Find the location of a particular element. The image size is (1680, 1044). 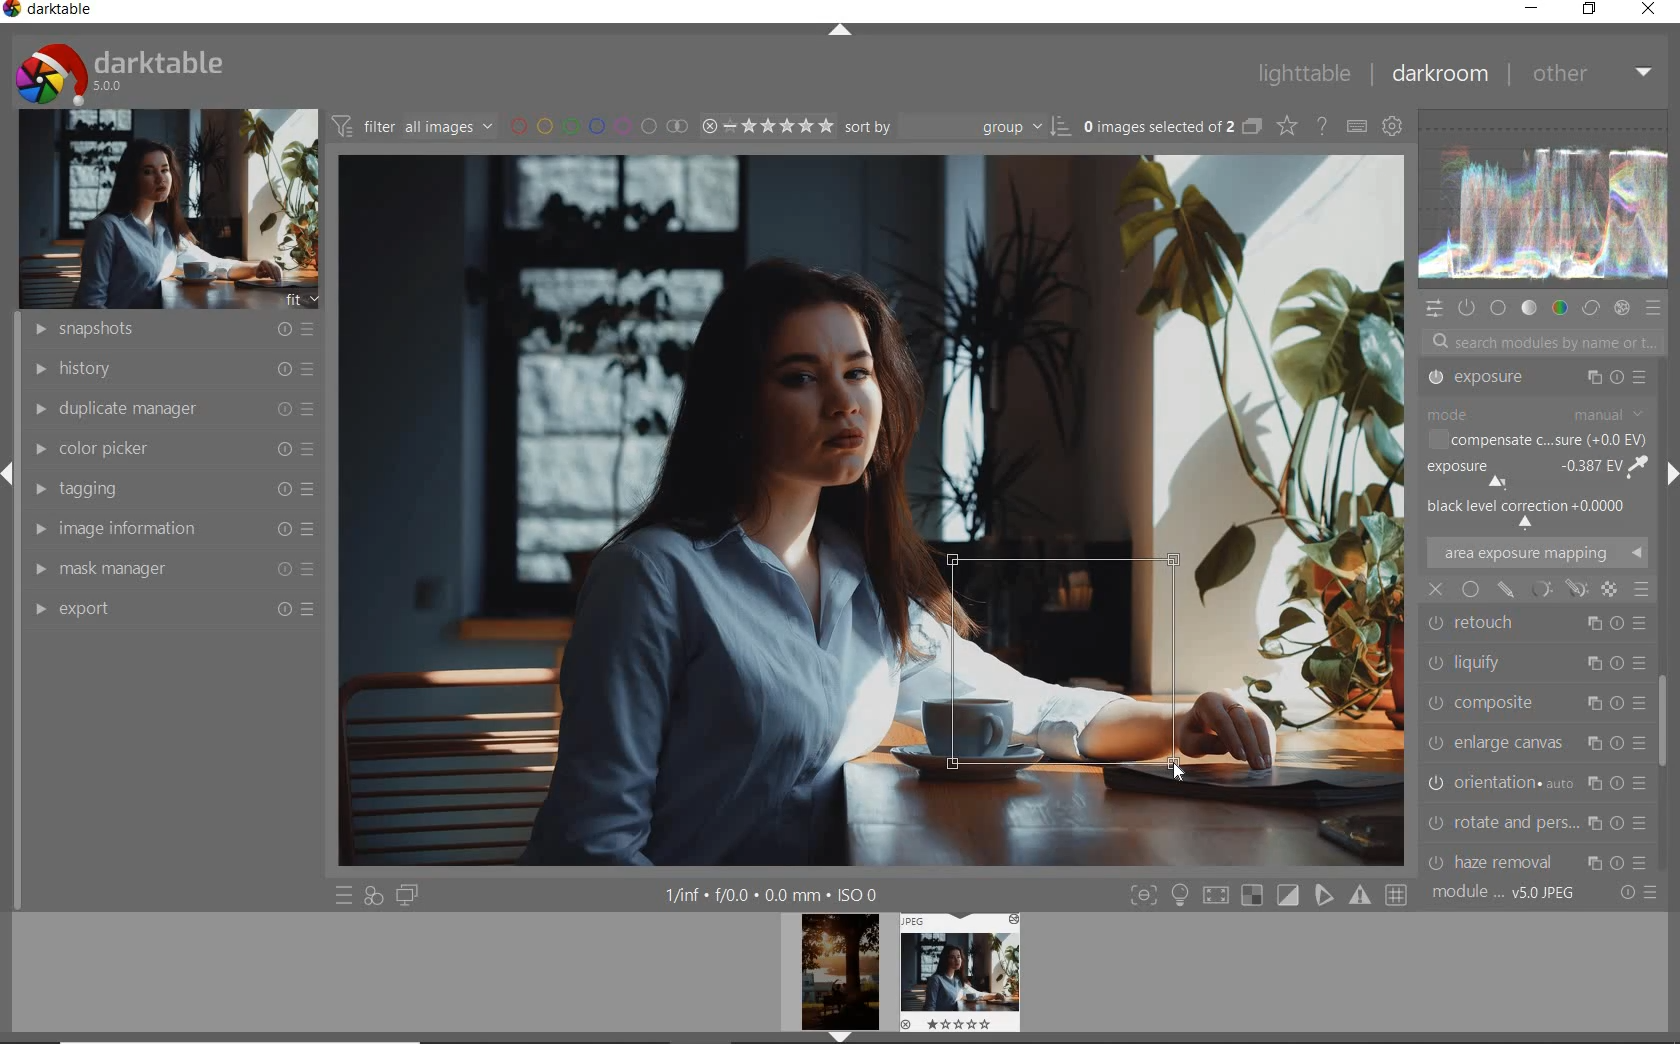

EXPORT is located at coordinates (175, 609).